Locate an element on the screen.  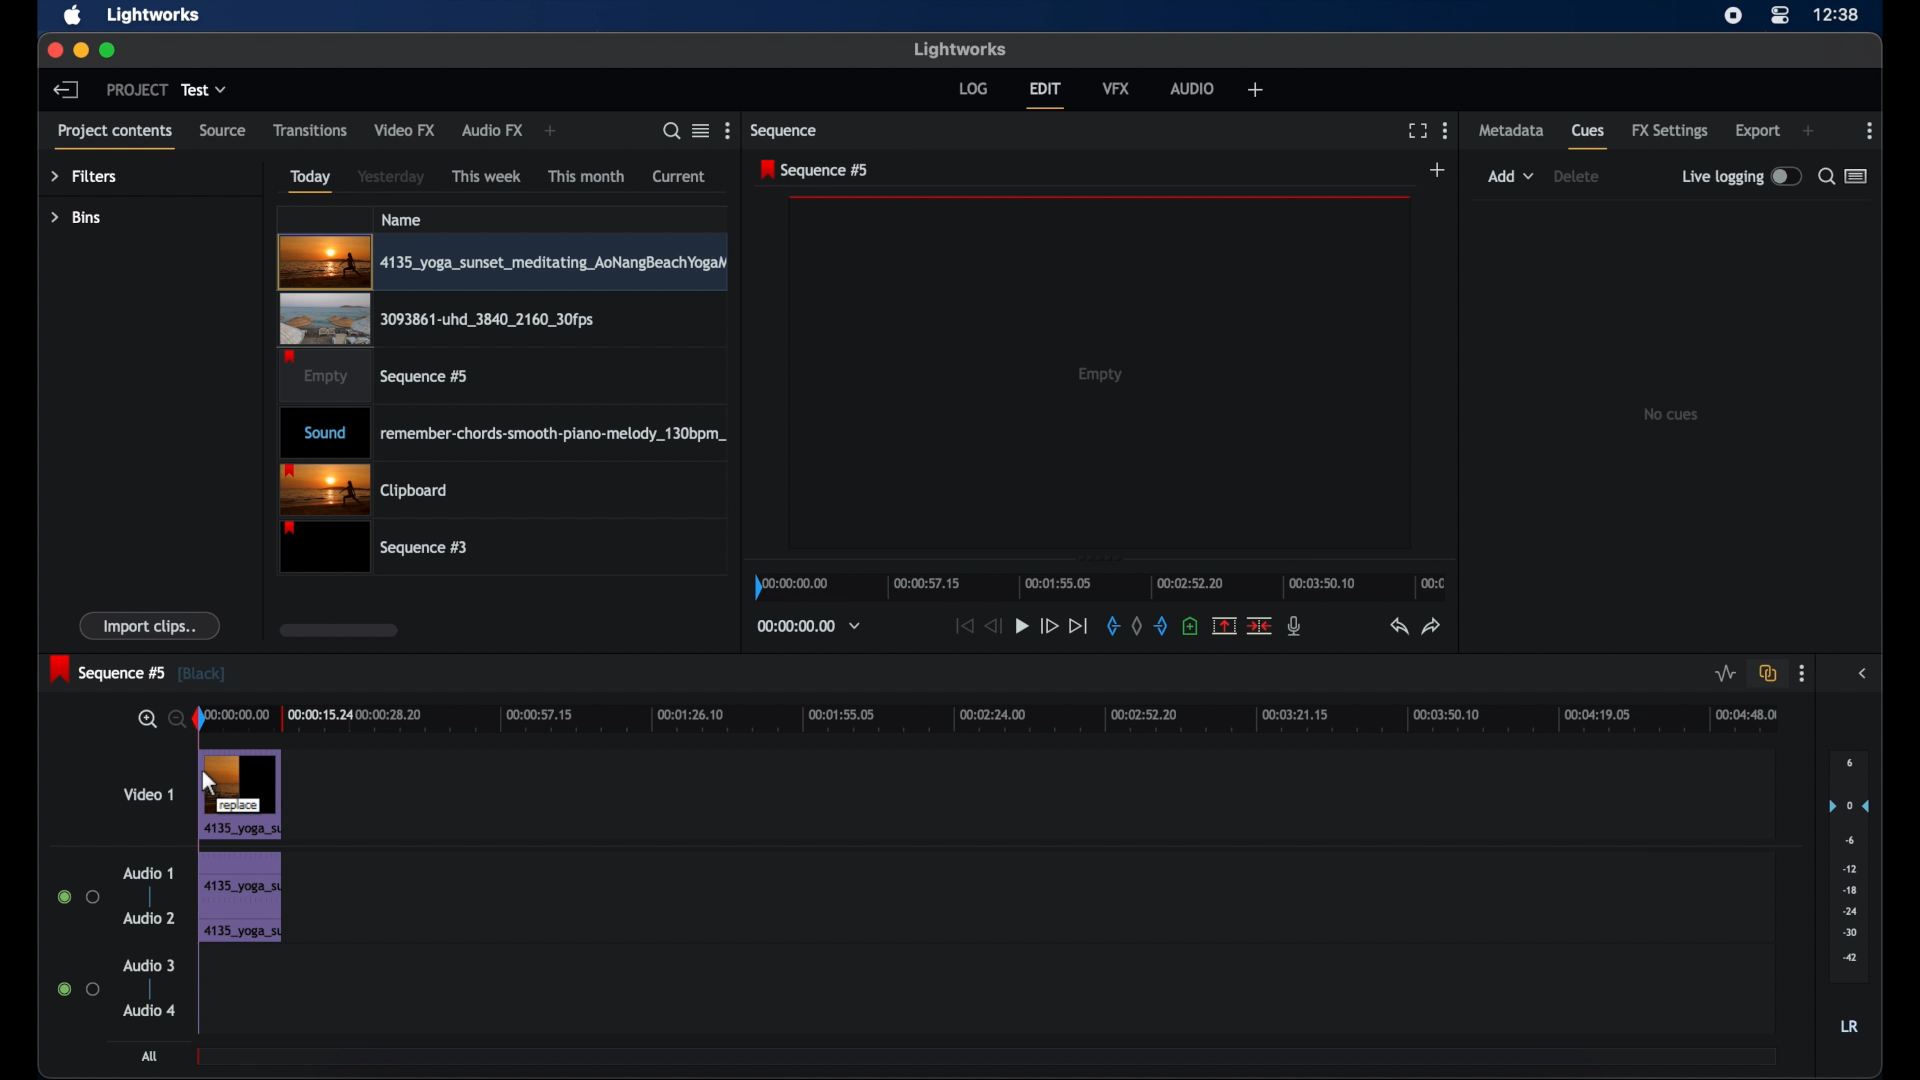
more options is located at coordinates (1871, 130).